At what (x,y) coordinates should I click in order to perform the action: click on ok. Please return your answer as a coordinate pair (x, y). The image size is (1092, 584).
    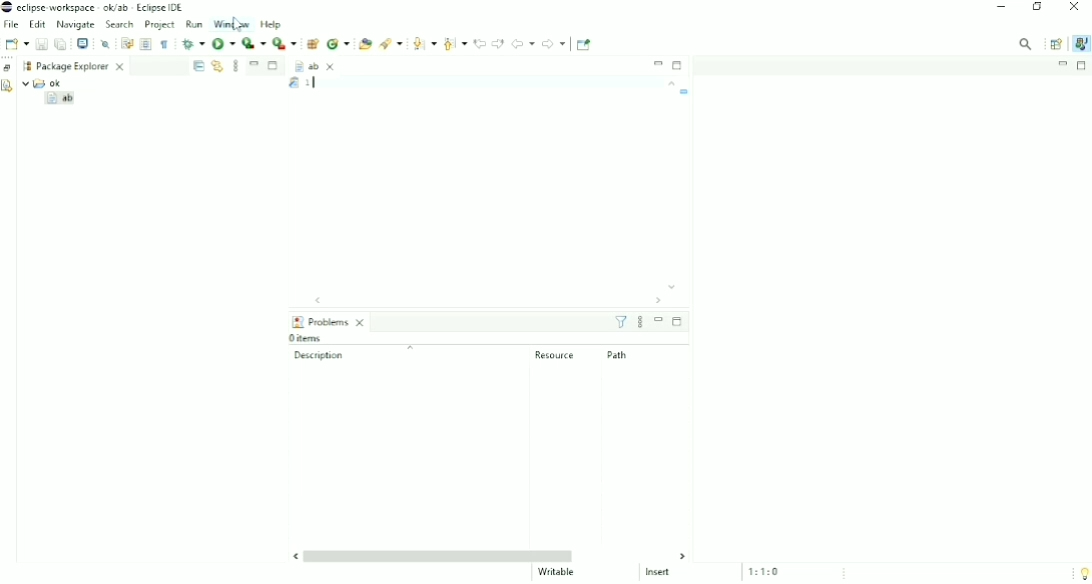
    Looking at the image, I should click on (47, 82).